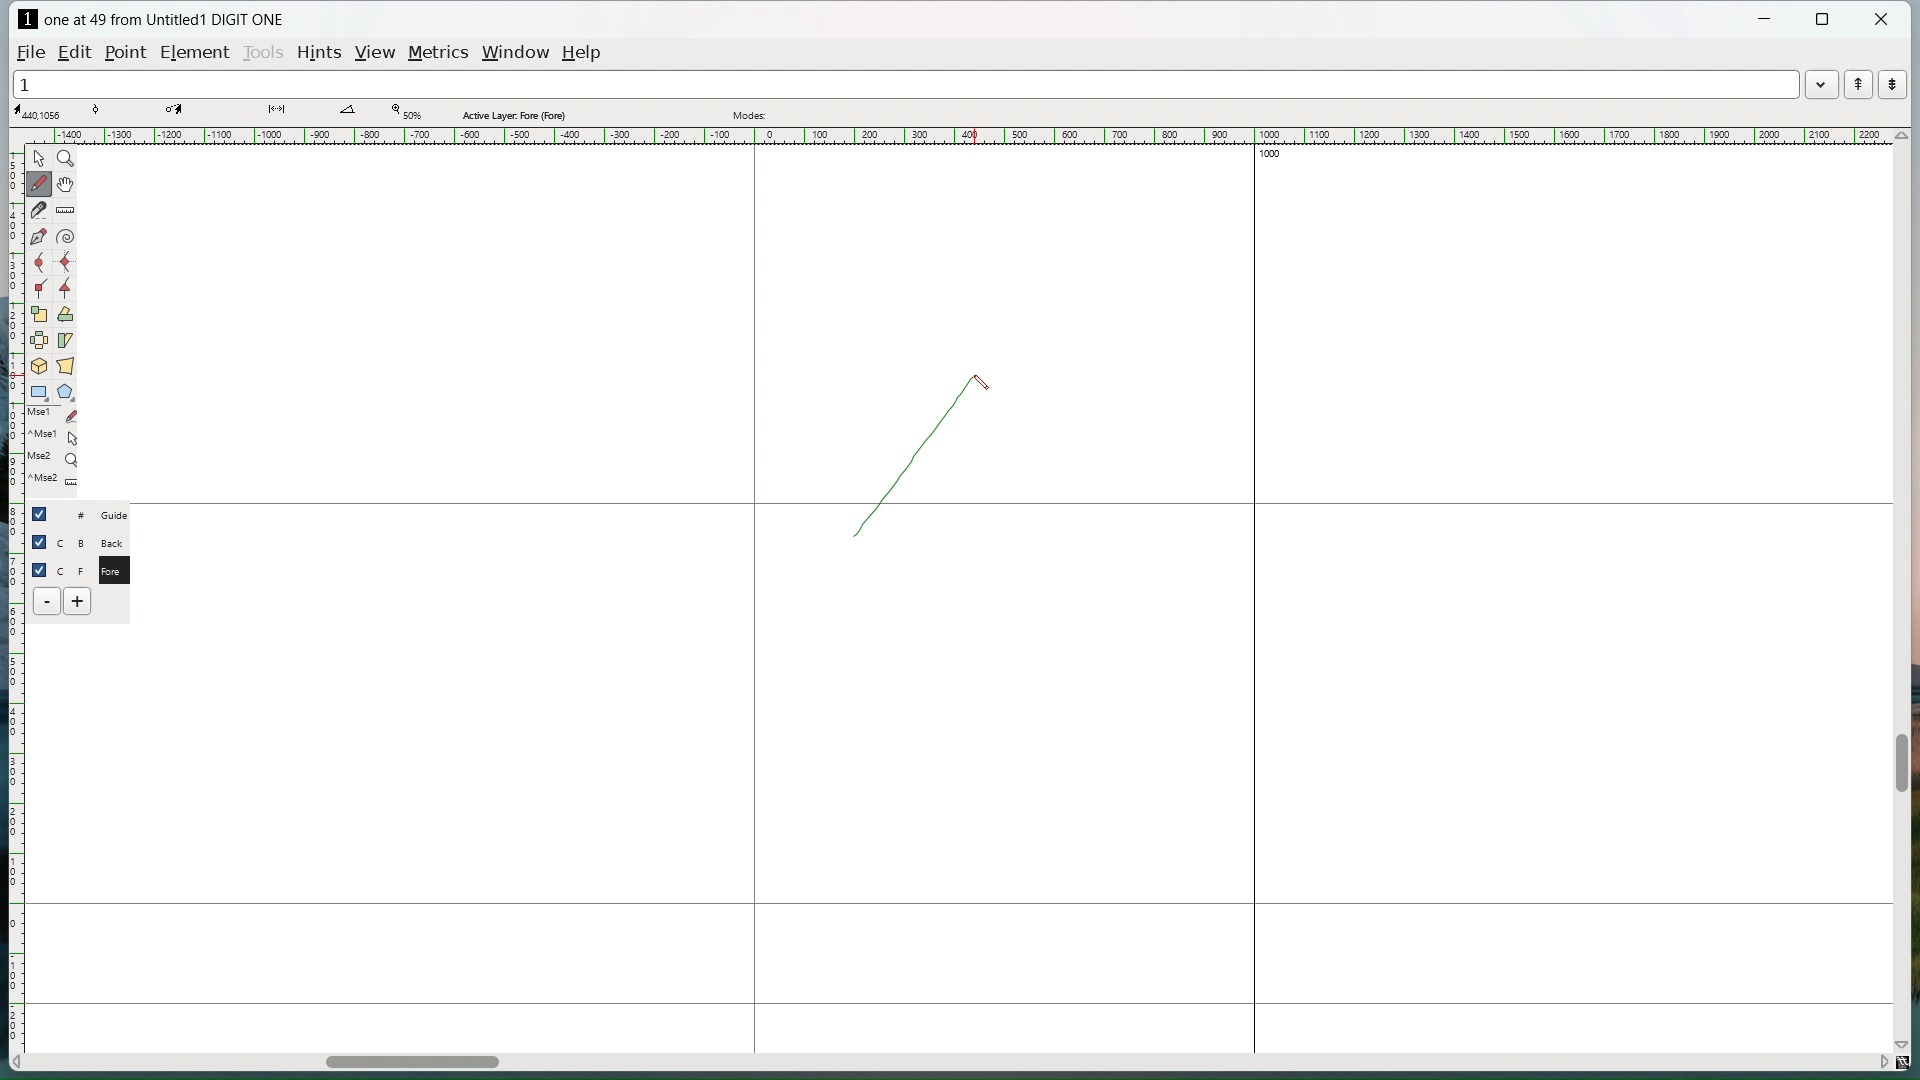 This screenshot has height=1080, width=1920. I want to click on word list, so click(1822, 83).